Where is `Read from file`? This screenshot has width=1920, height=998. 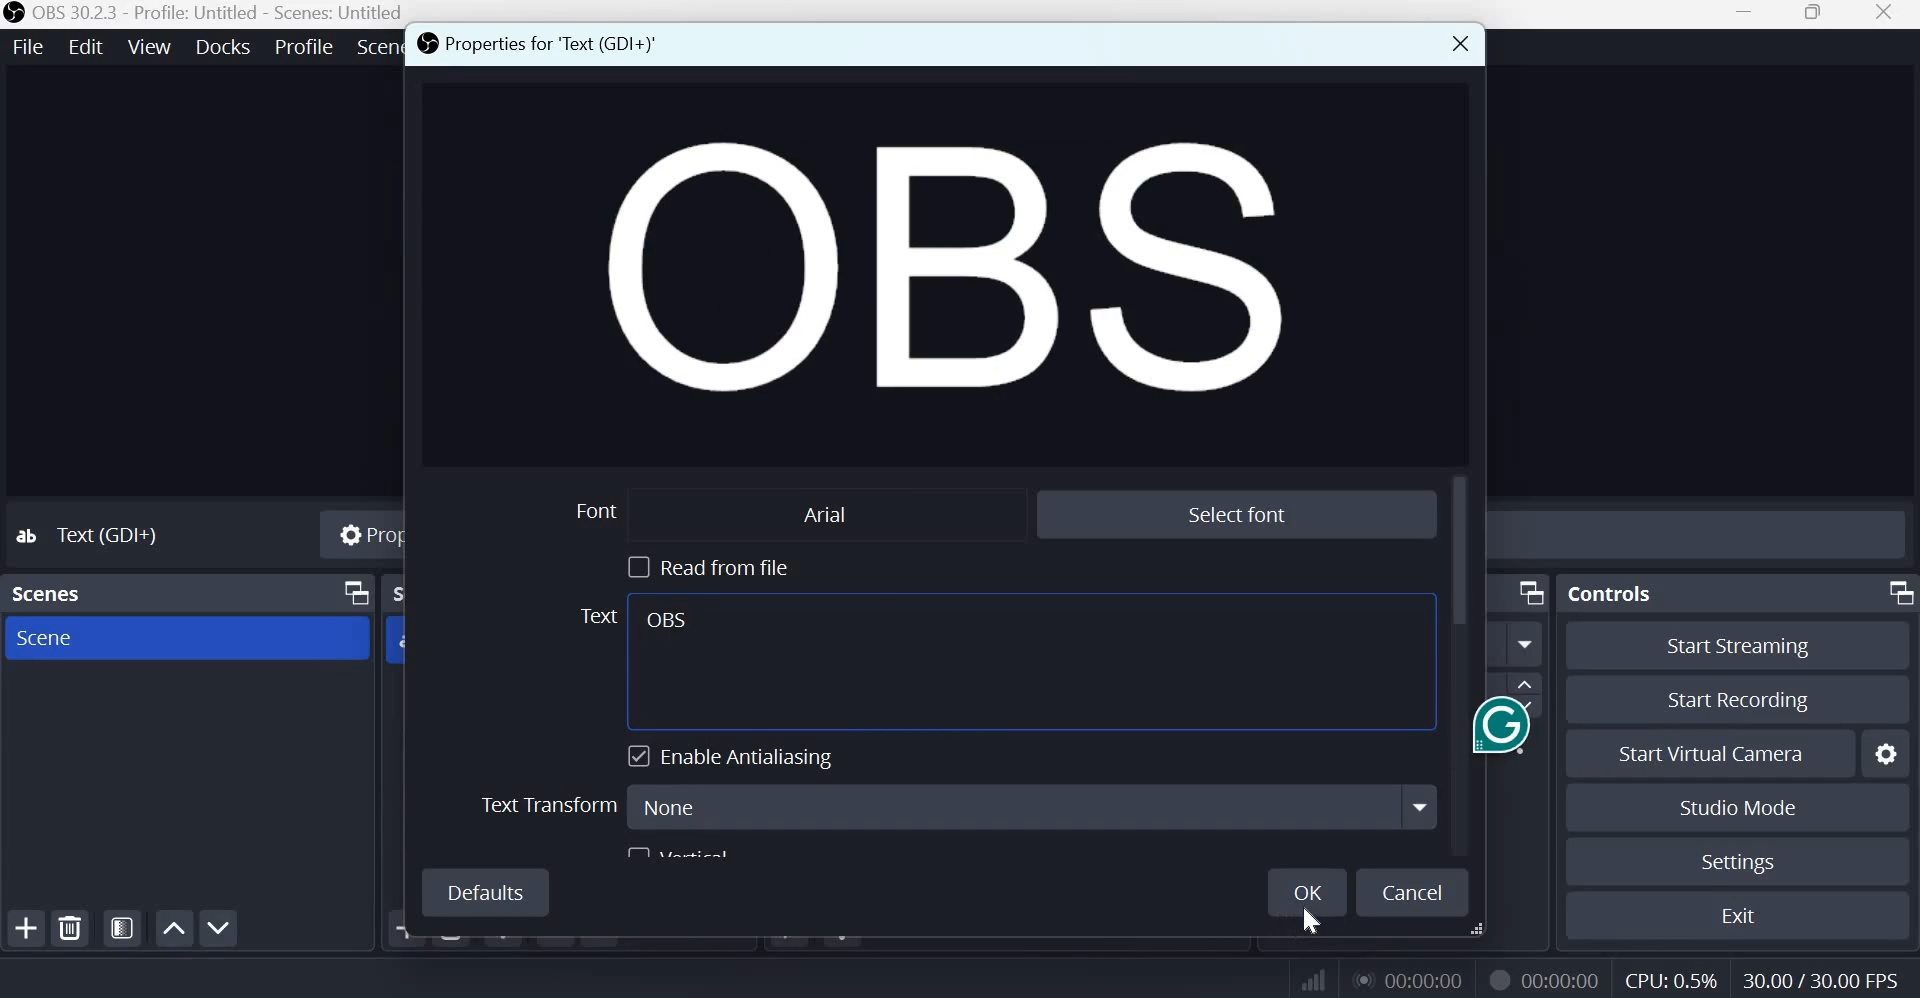
Read from file is located at coordinates (704, 565).